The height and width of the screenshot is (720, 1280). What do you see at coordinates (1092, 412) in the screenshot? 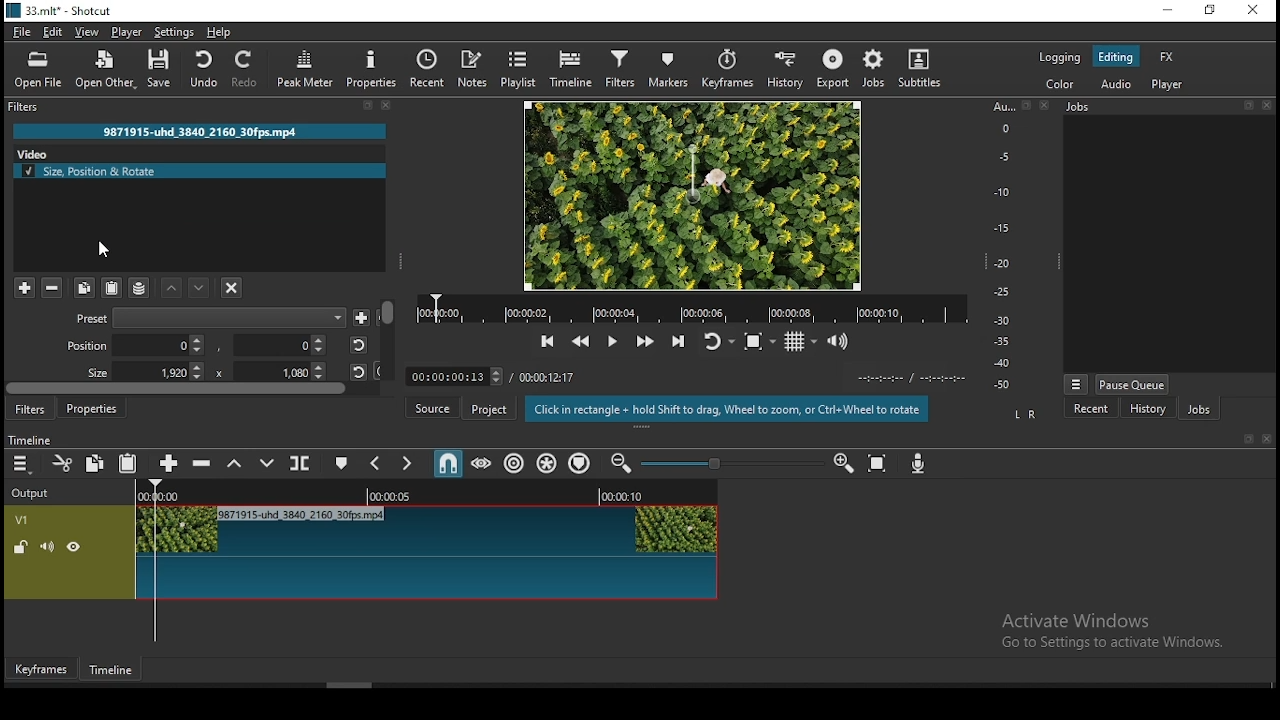
I see `recent` at bounding box center [1092, 412].